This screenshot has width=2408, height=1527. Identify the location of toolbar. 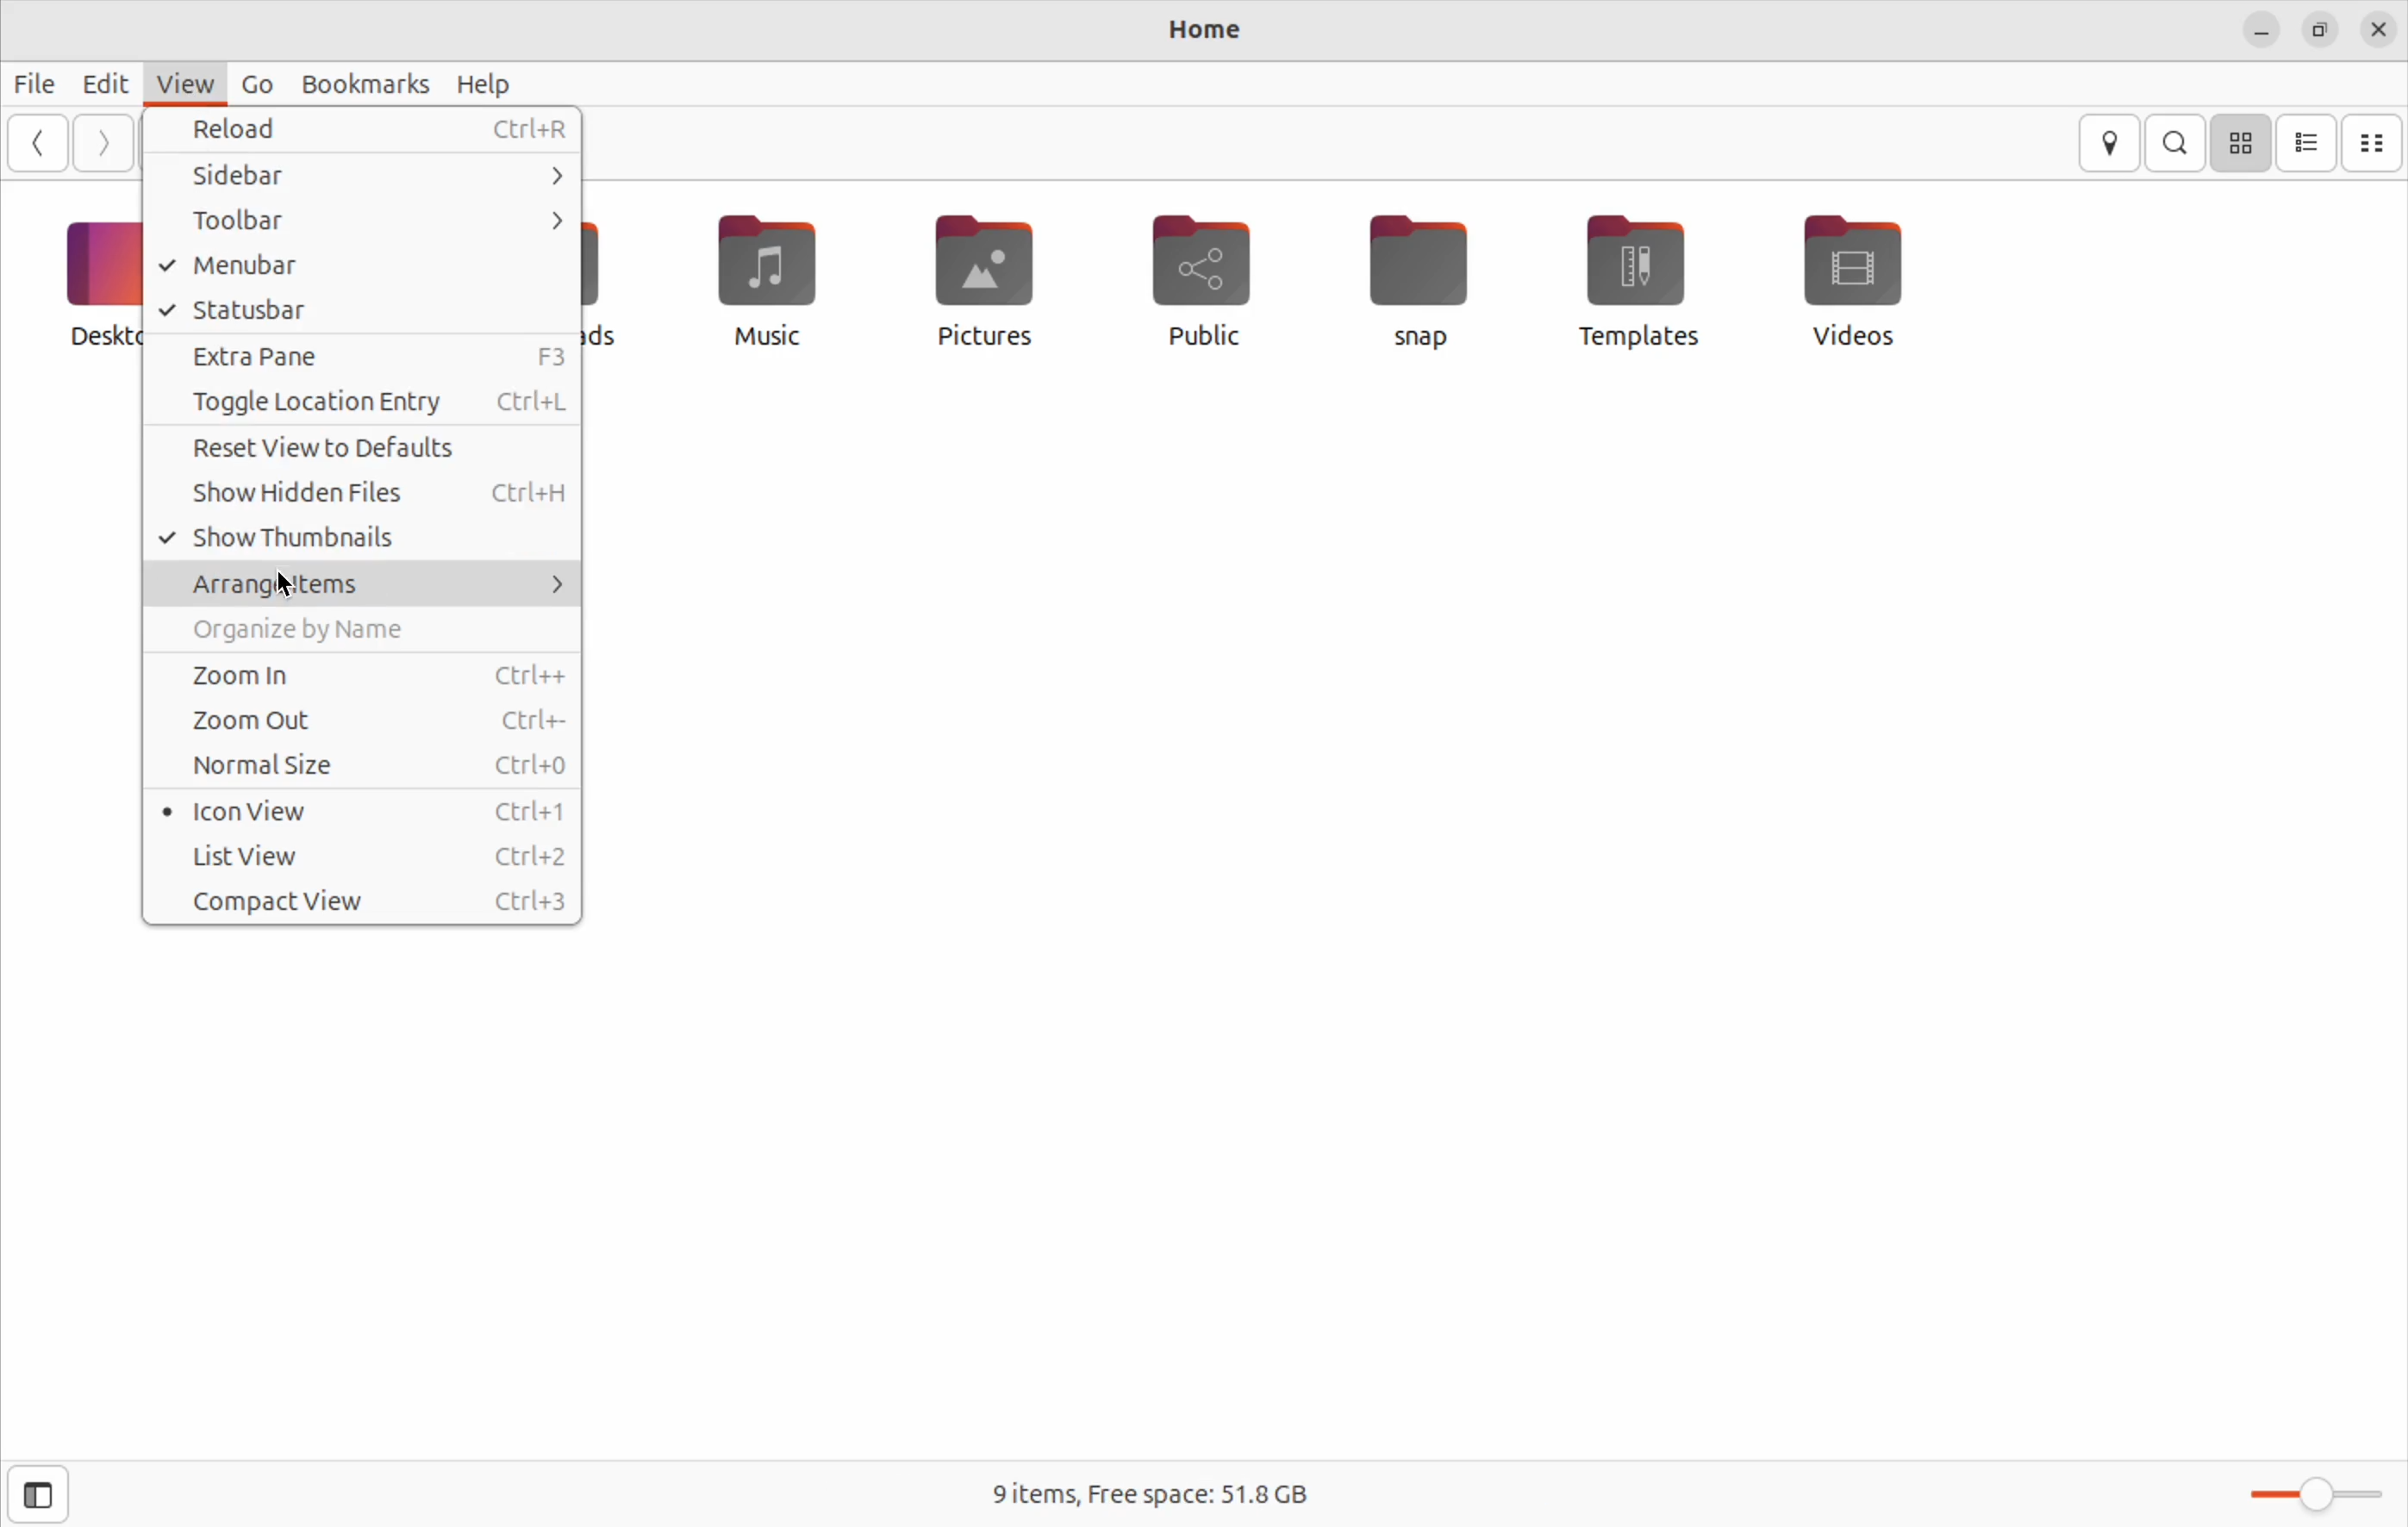
(372, 219).